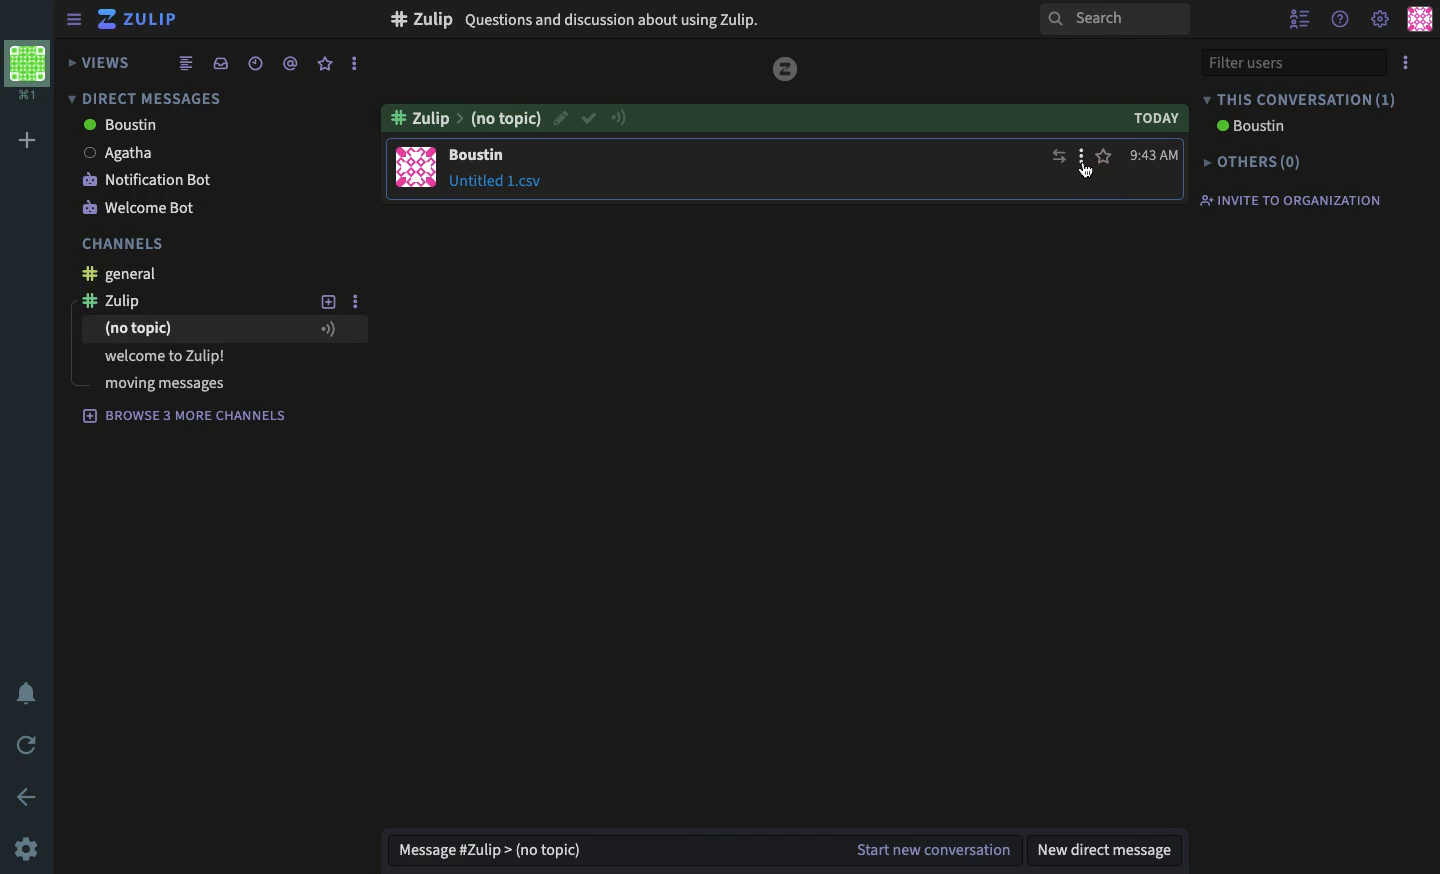  What do you see at coordinates (26, 691) in the screenshot?
I see `notification` at bounding box center [26, 691].